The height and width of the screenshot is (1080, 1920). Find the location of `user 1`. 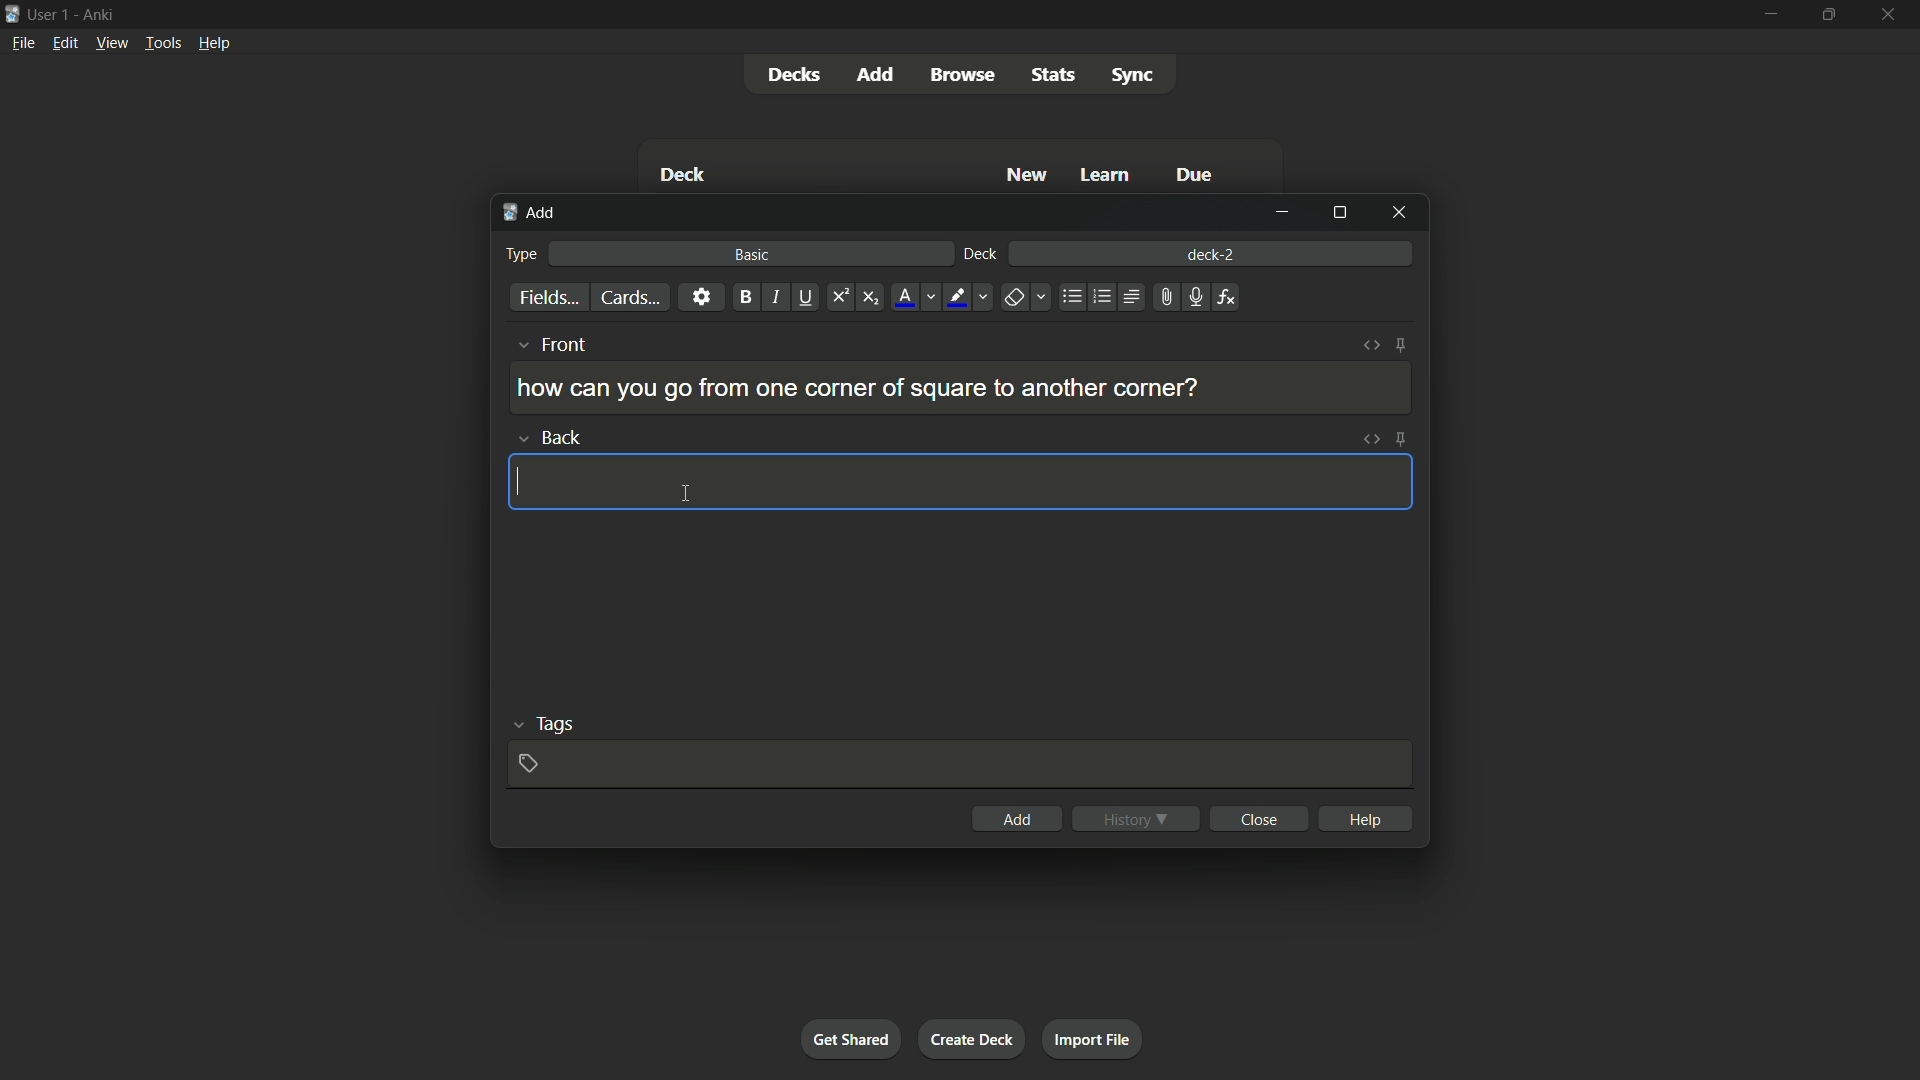

user 1 is located at coordinates (51, 17).